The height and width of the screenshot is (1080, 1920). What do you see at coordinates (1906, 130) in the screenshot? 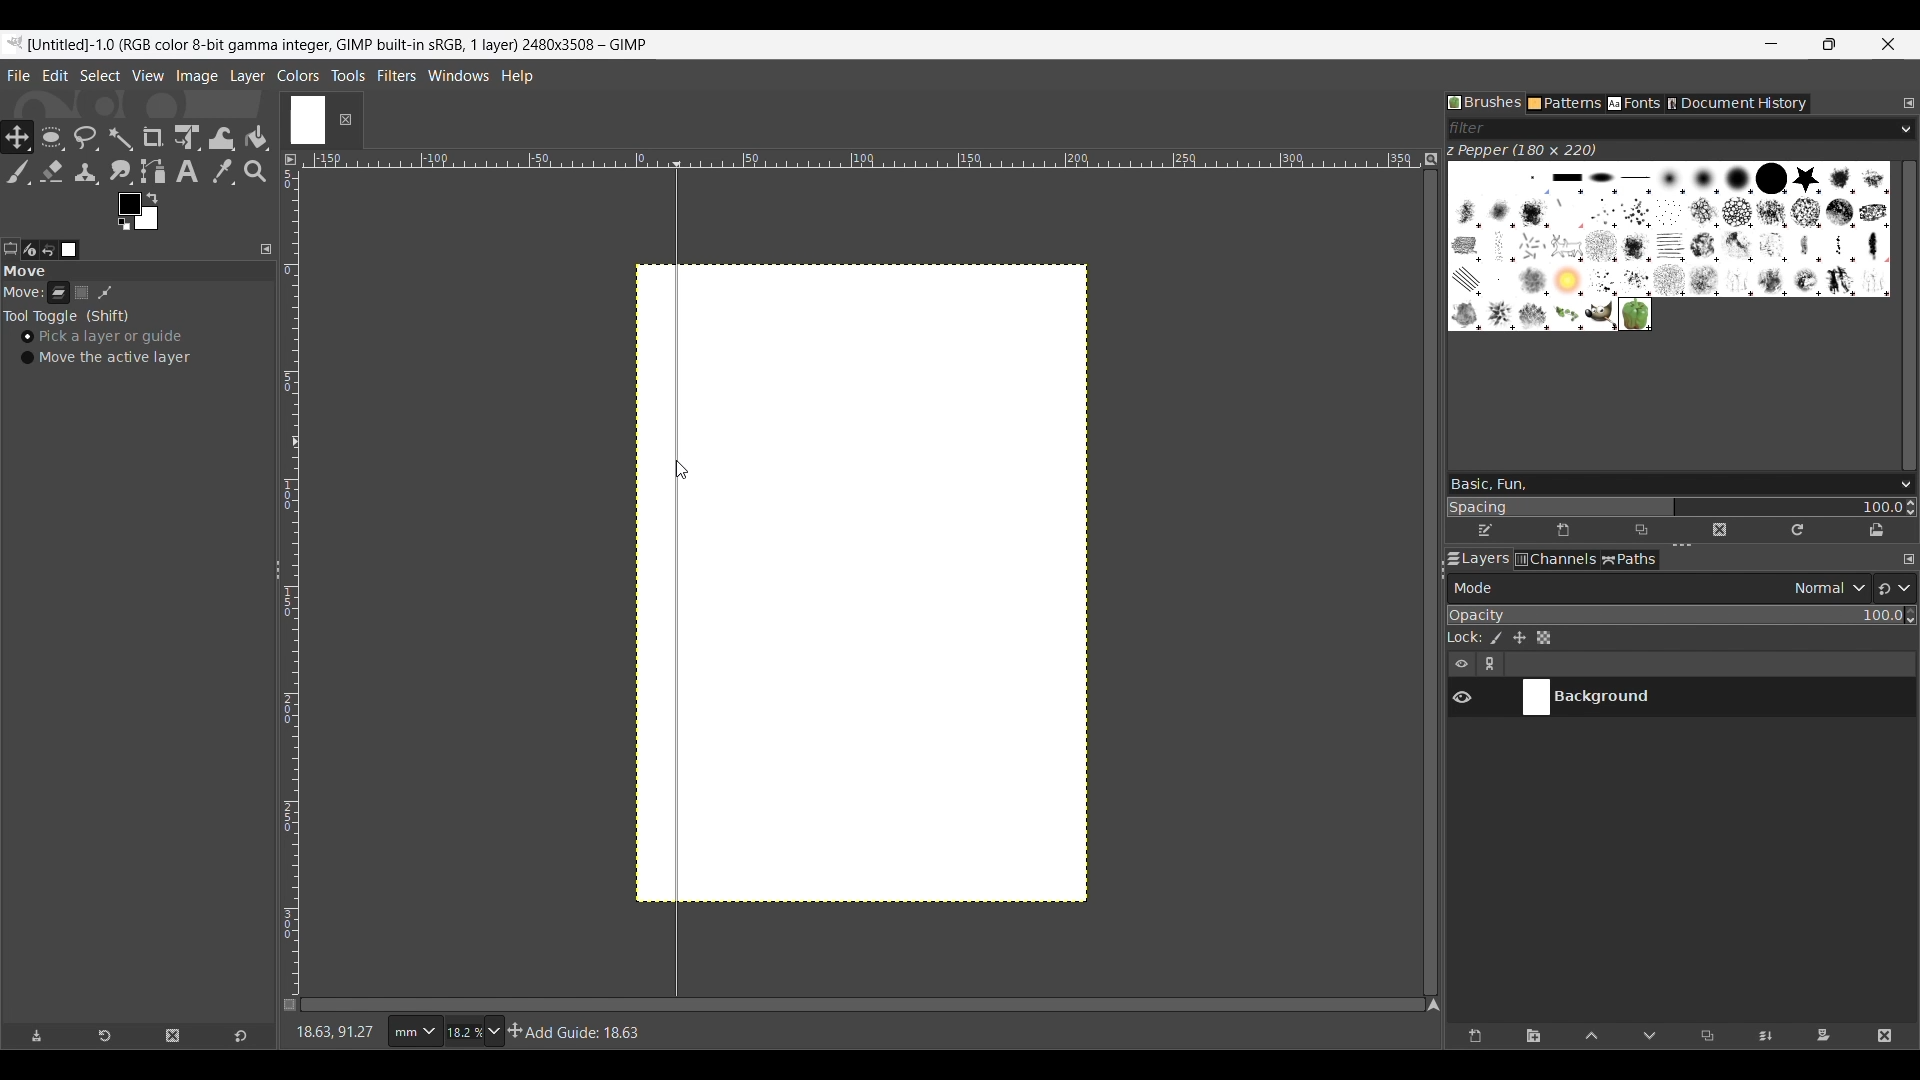
I see `Brush filter options` at bounding box center [1906, 130].